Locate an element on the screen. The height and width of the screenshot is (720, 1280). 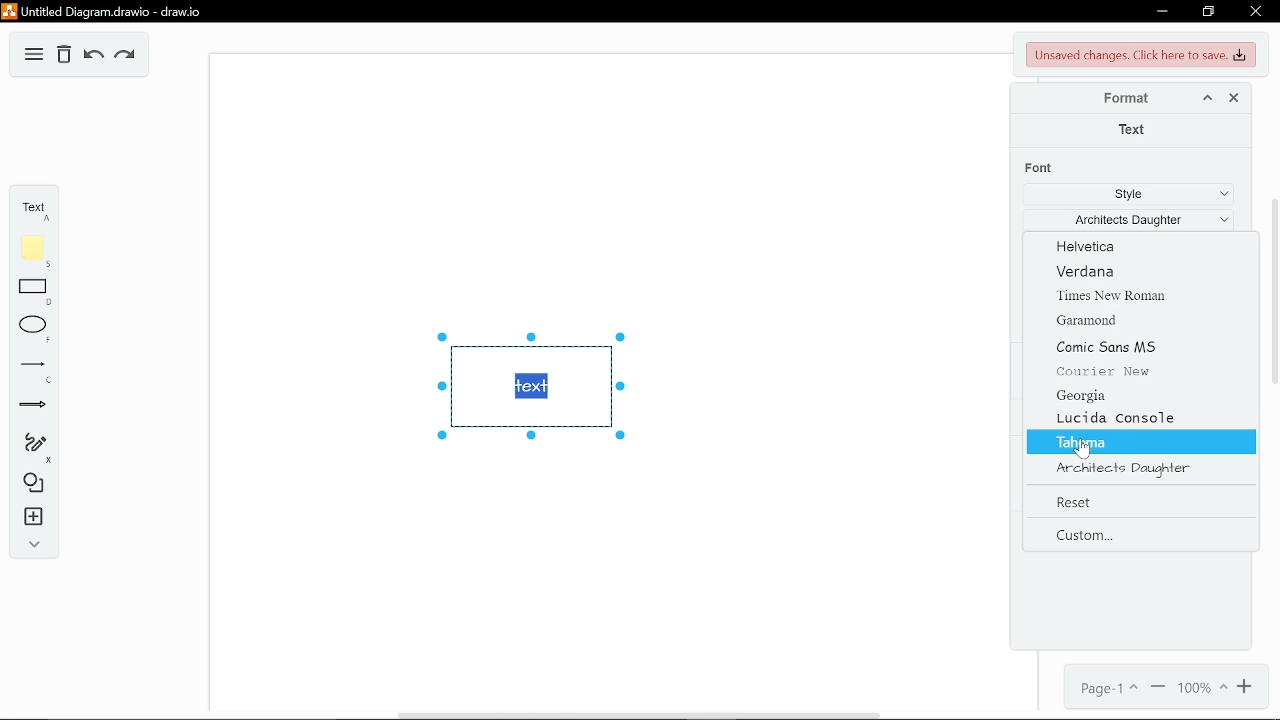
text is located at coordinates (1133, 130).